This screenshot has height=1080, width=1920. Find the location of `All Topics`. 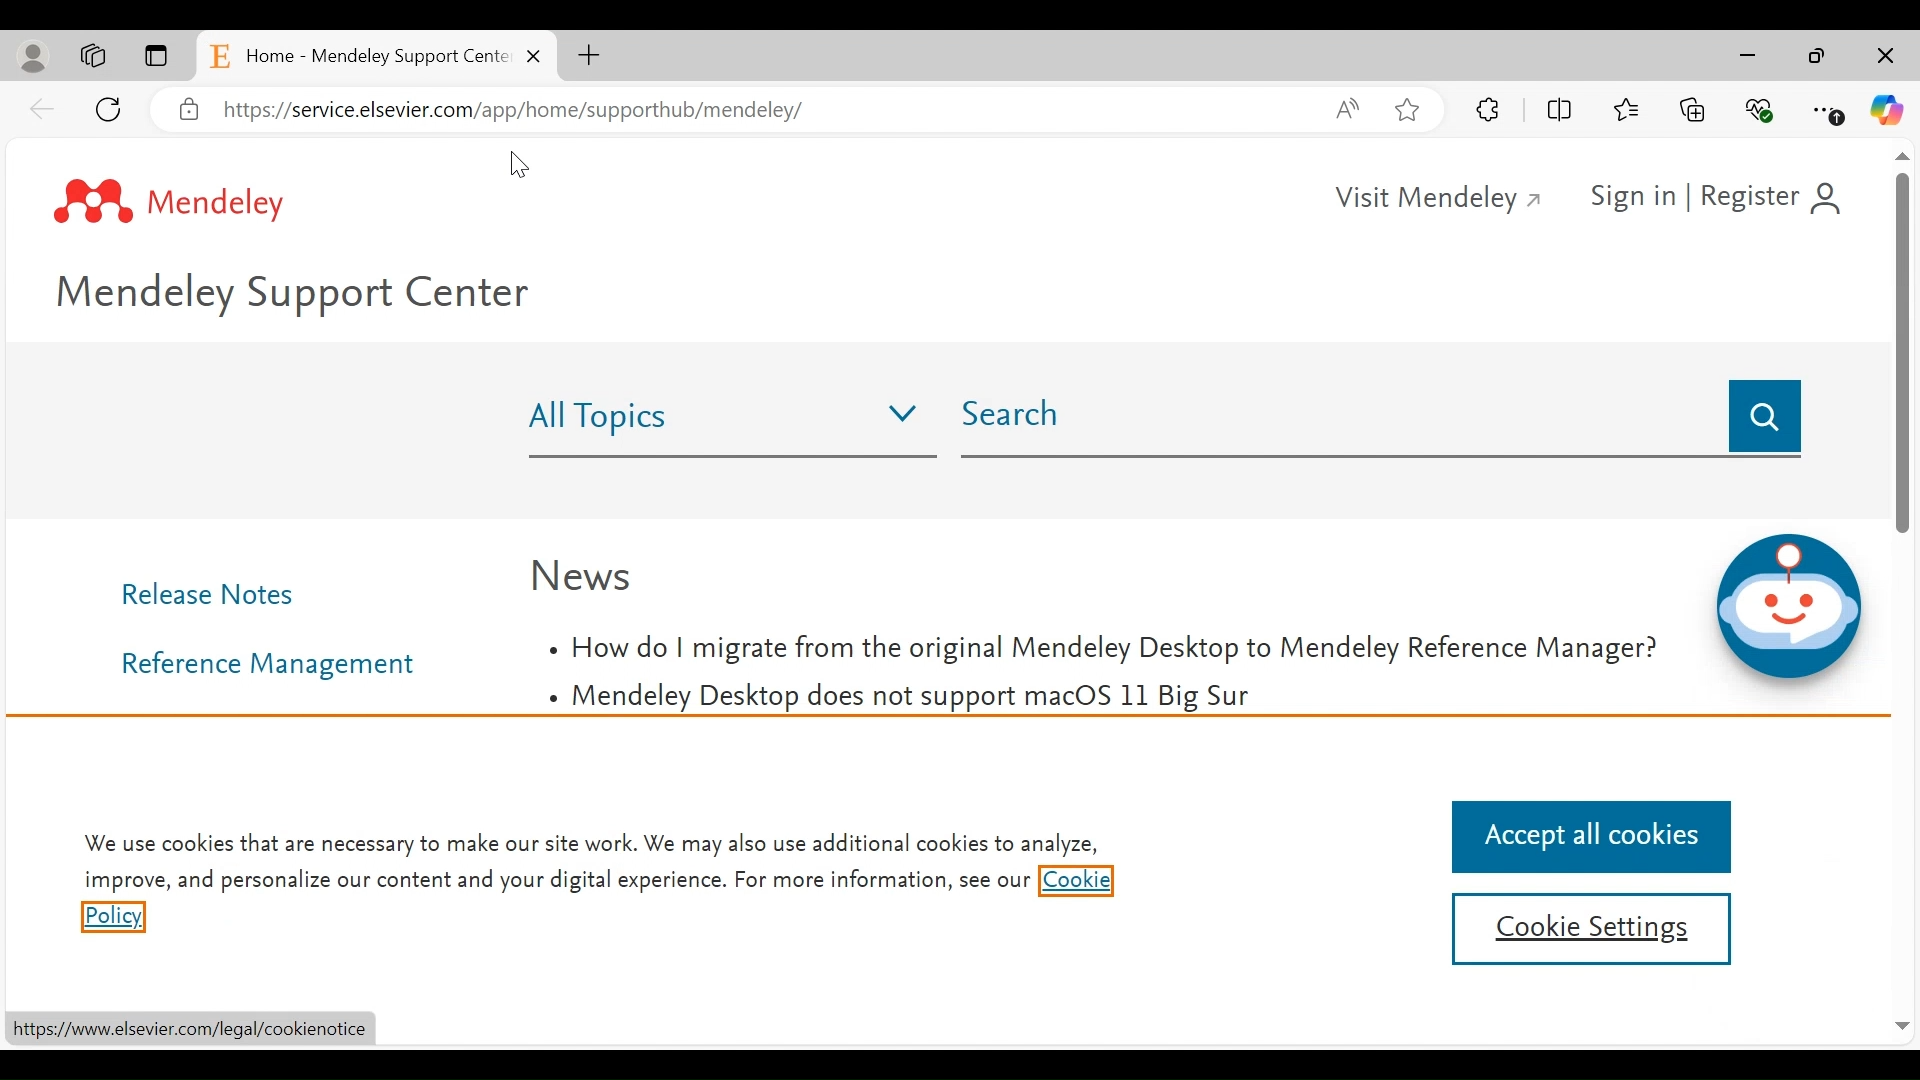

All Topics is located at coordinates (727, 420).